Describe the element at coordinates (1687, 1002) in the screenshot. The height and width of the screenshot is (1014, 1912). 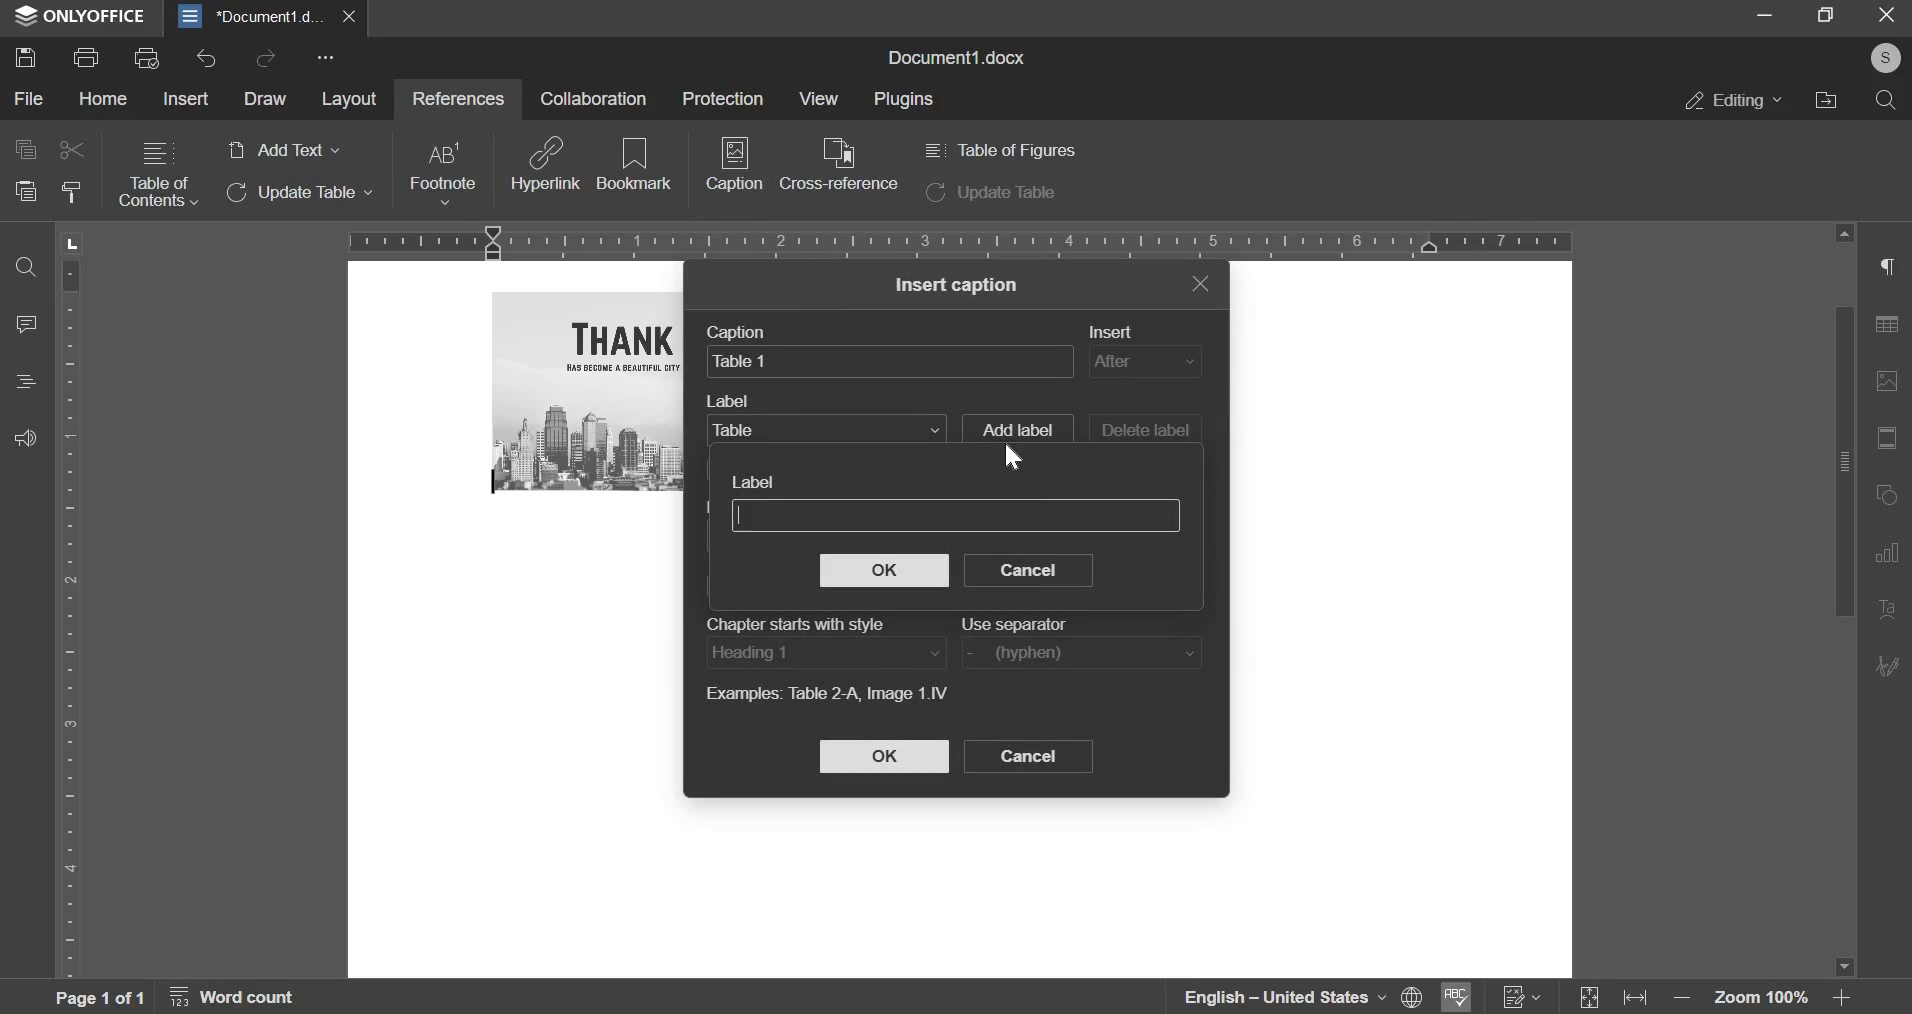
I see `Zoom out` at that location.